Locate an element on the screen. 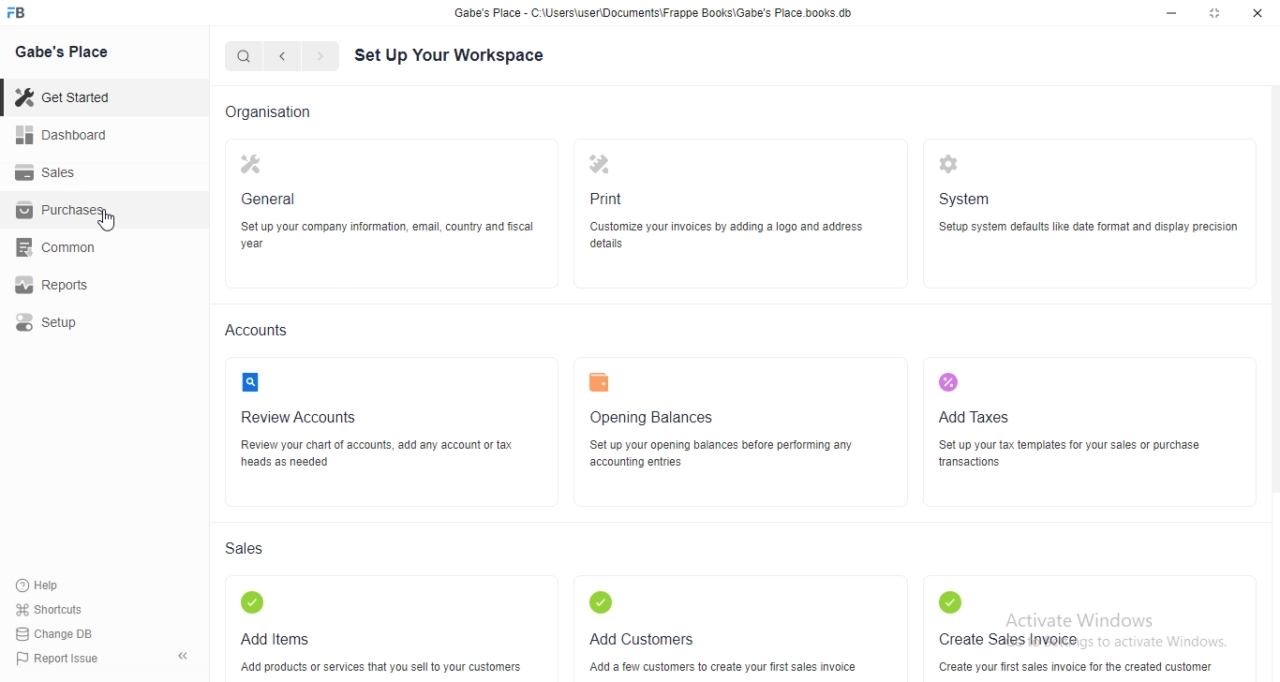 This screenshot has height=682, width=1280. Opening Balances Set up your opening balances before performing any accounting entries is located at coordinates (722, 439).